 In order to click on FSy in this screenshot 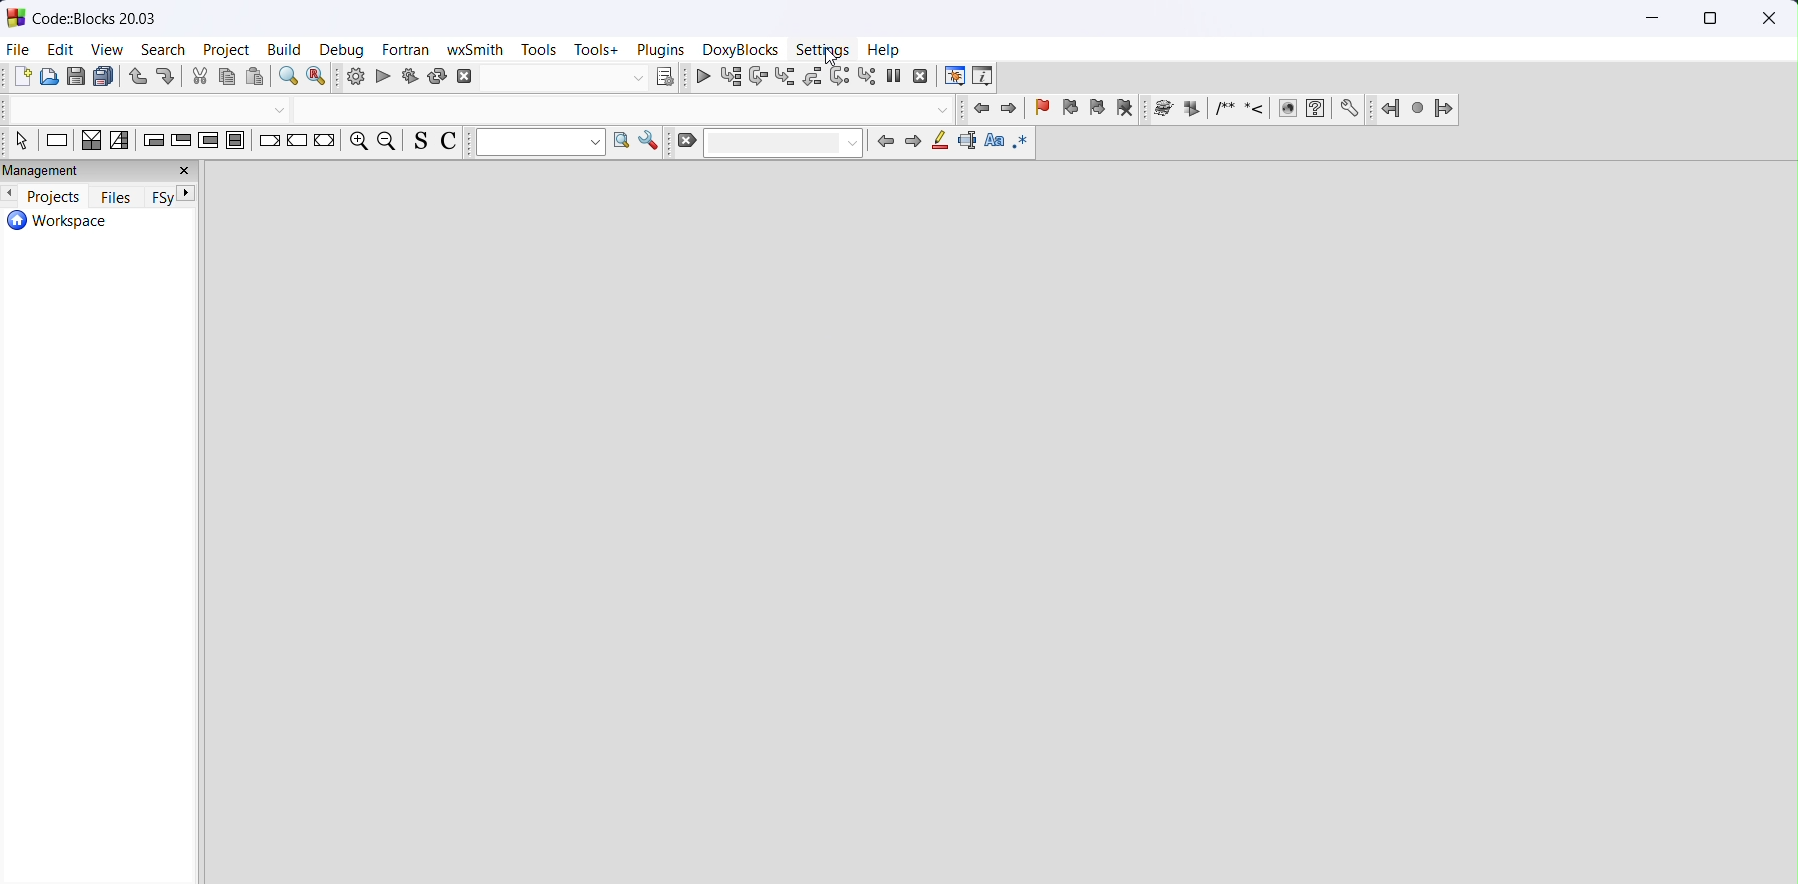, I will do `click(159, 198)`.